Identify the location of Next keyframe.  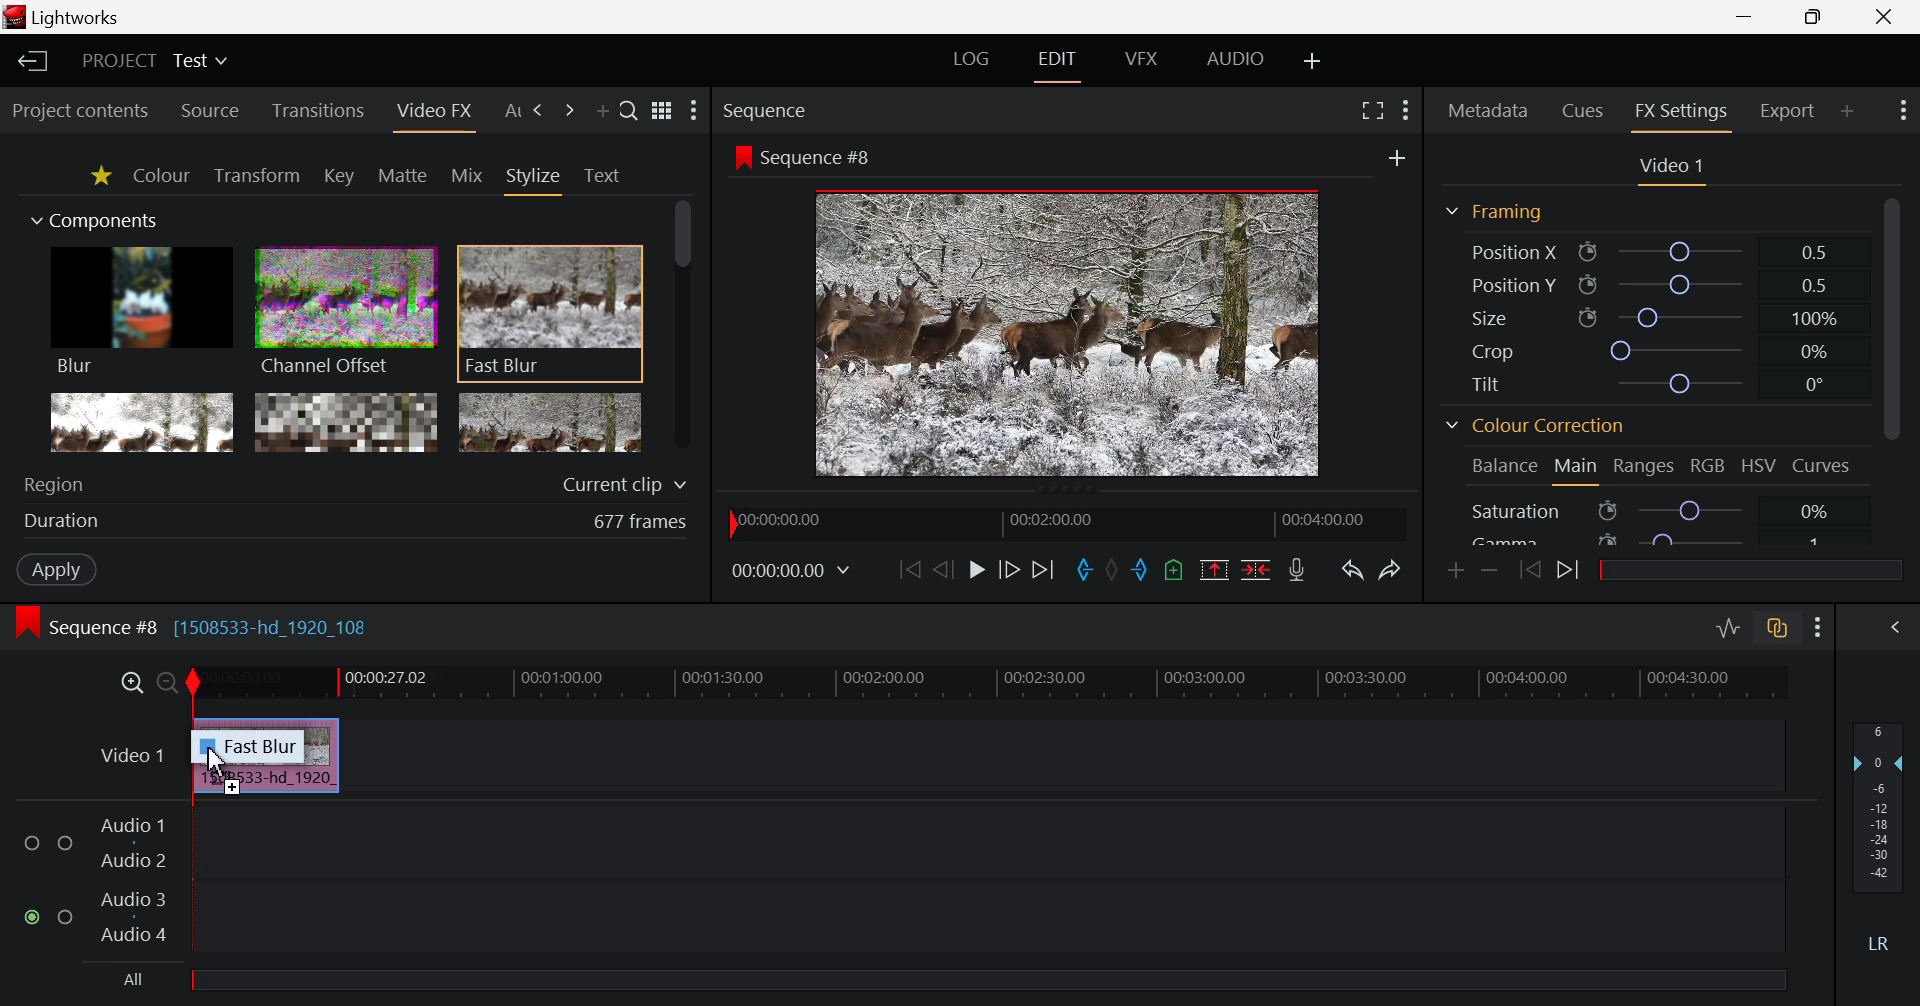
(1572, 572).